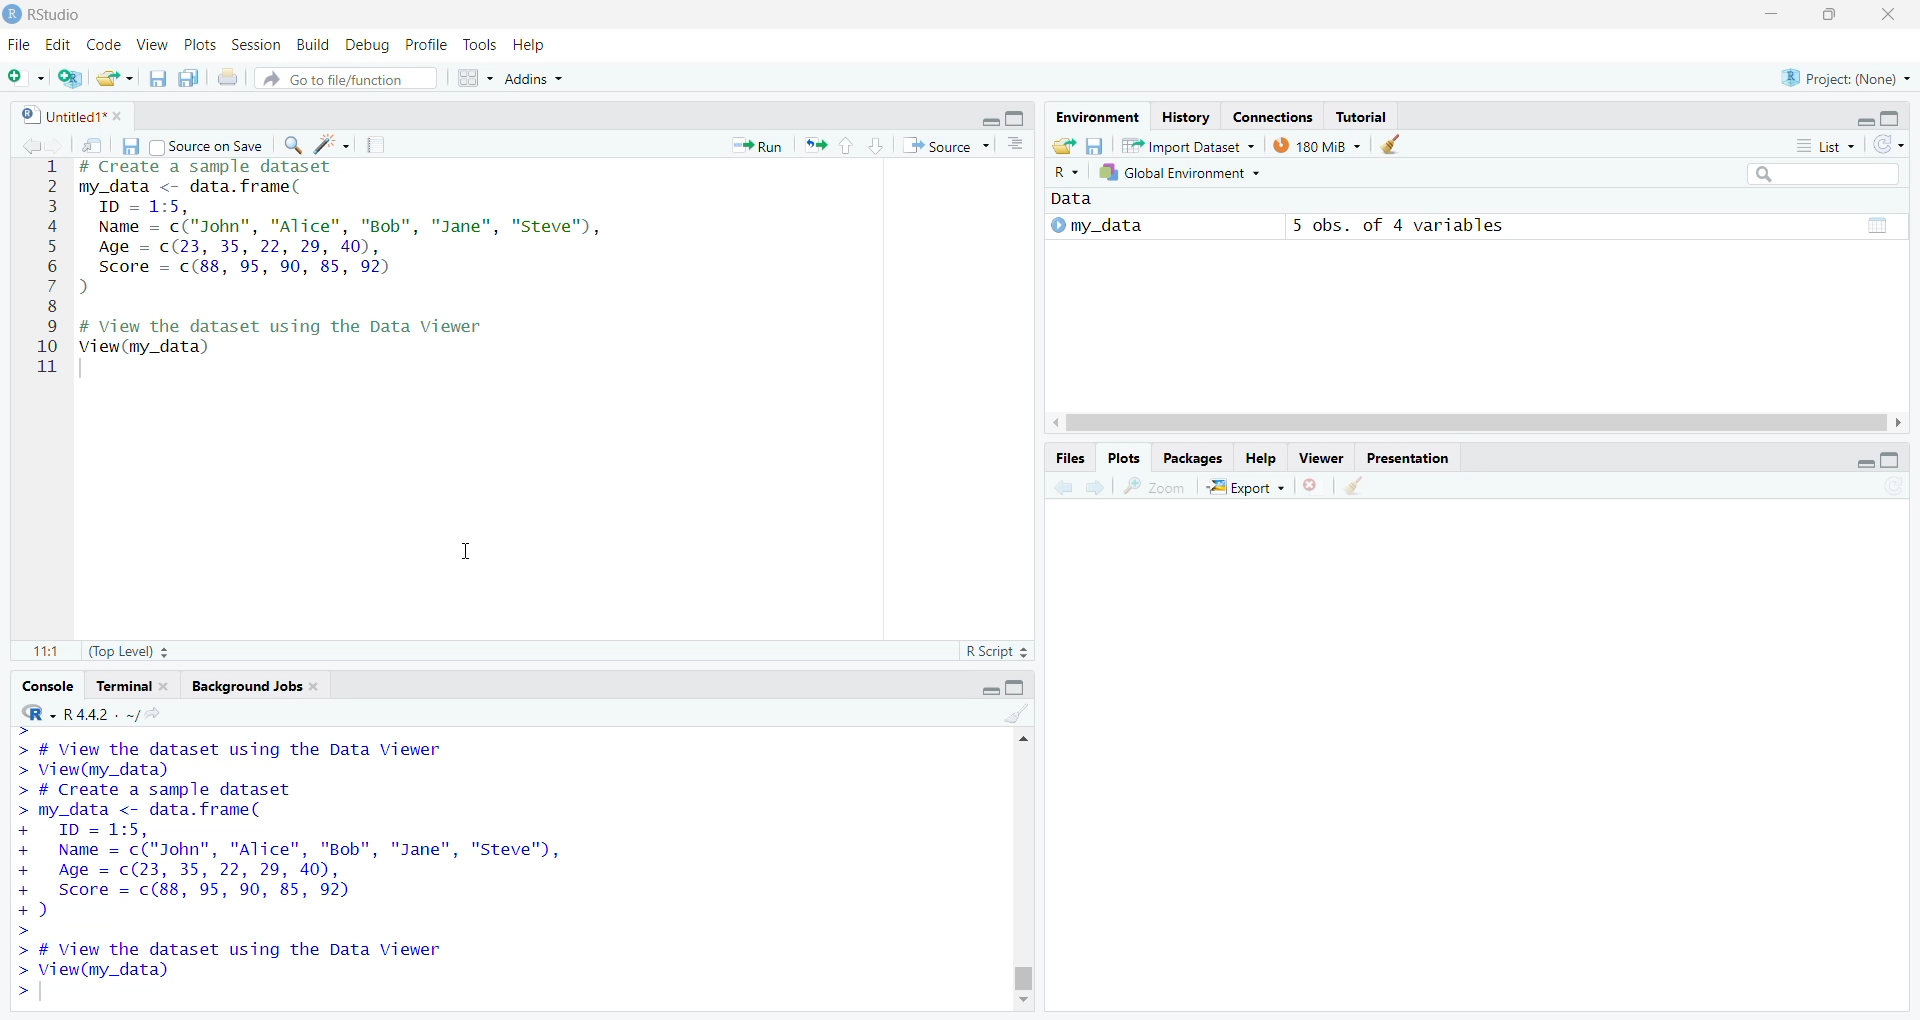 The width and height of the screenshot is (1920, 1020). Describe the element at coordinates (1151, 485) in the screenshot. I see `Zoom` at that location.